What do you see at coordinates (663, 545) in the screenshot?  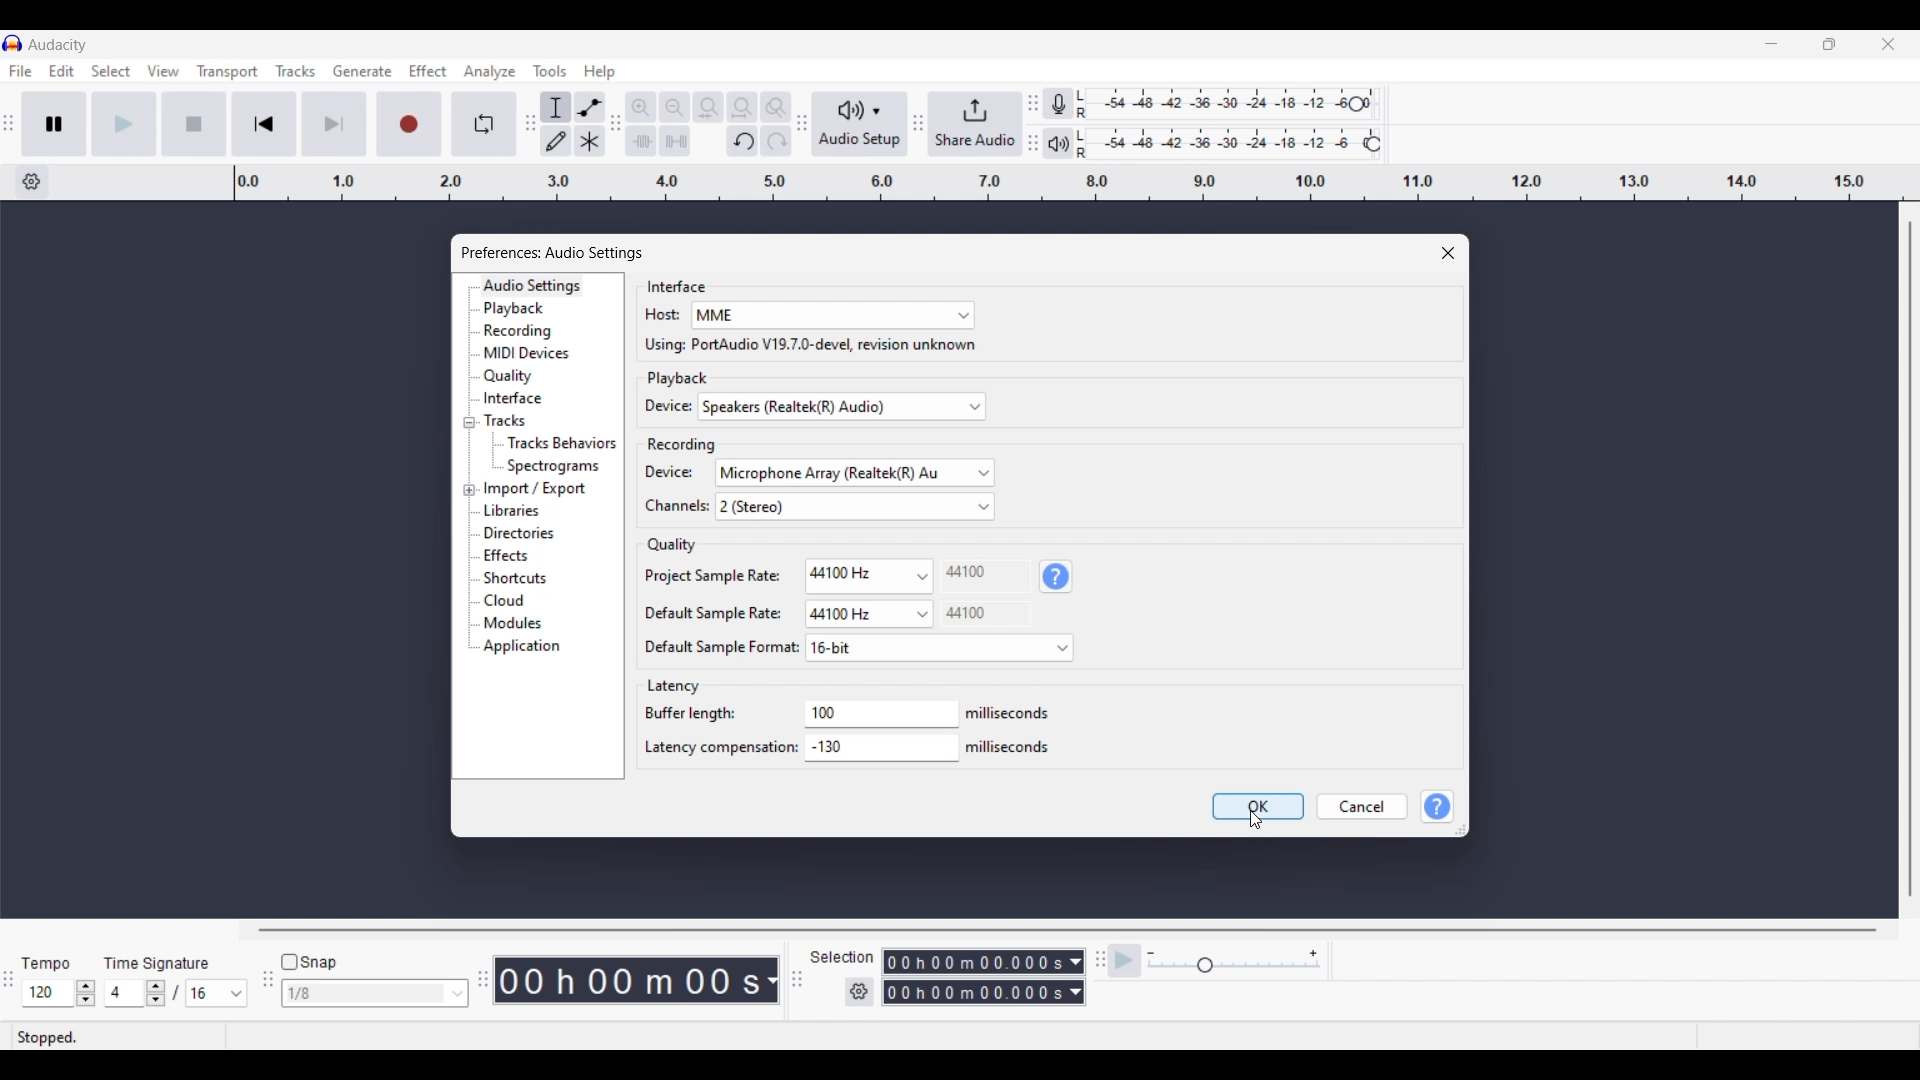 I see `| Quality` at bounding box center [663, 545].